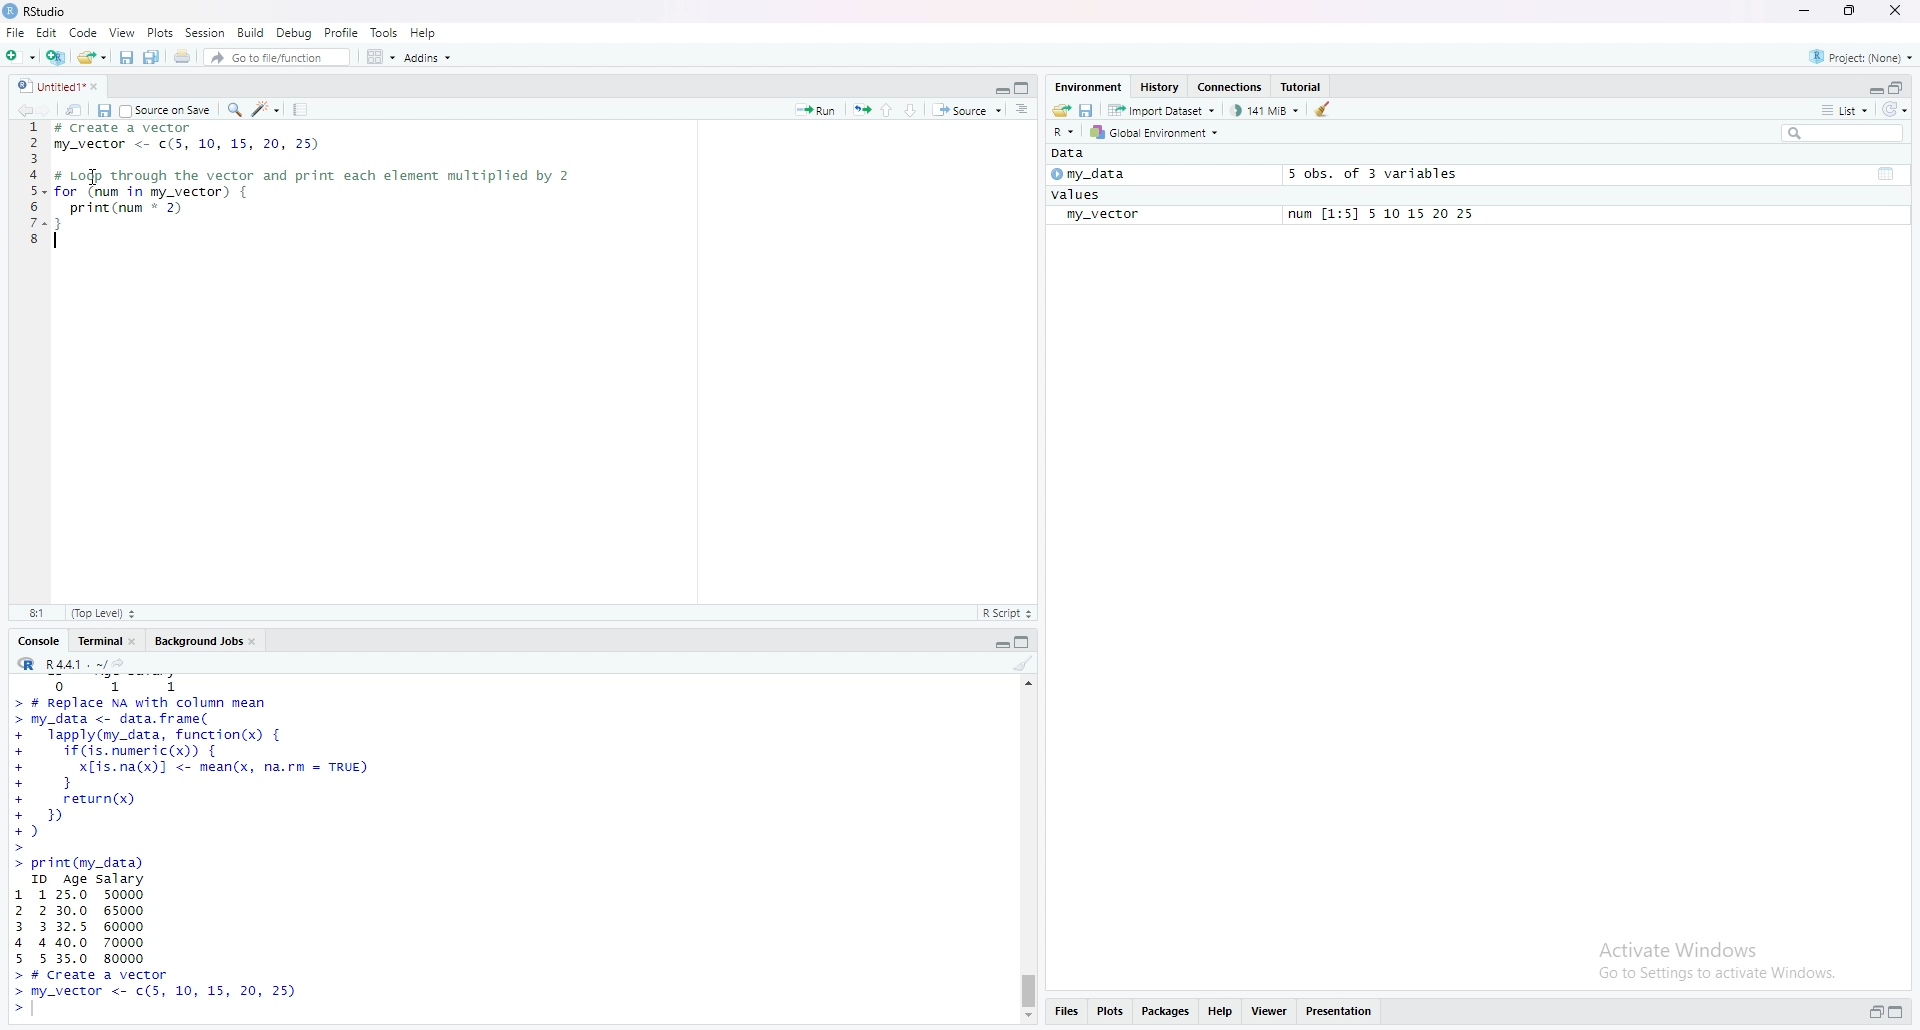 The width and height of the screenshot is (1920, 1030). I want to click on Connections, so click(1234, 86).